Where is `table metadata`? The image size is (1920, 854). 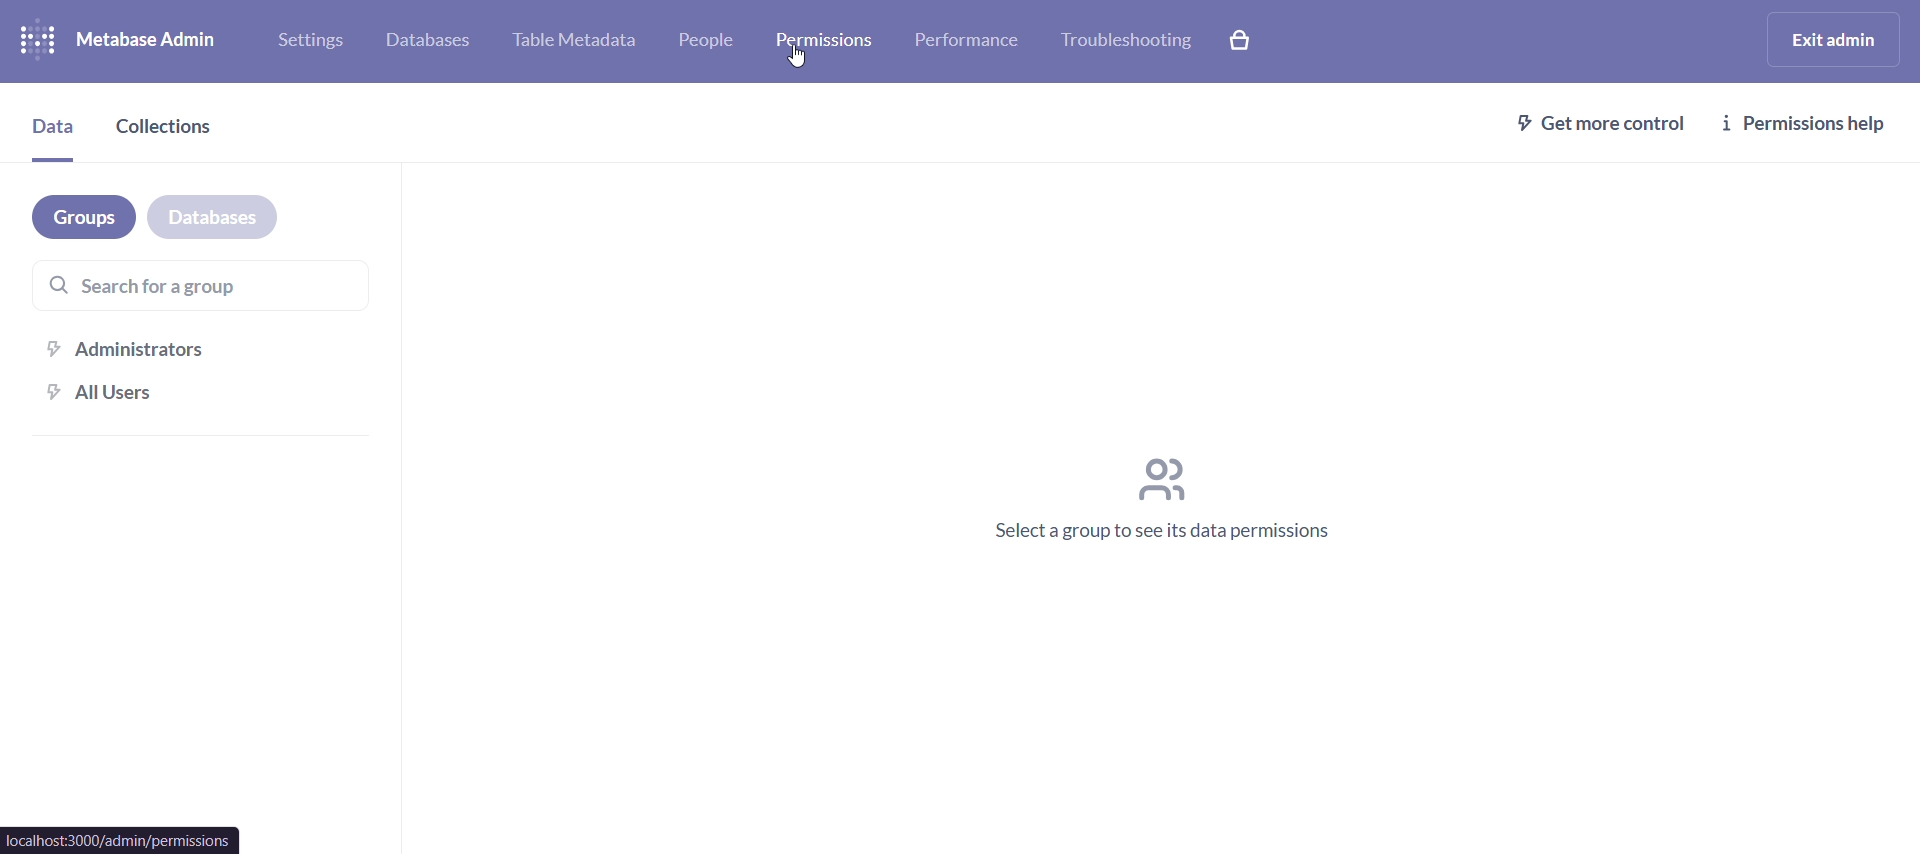
table metadata is located at coordinates (574, 43).